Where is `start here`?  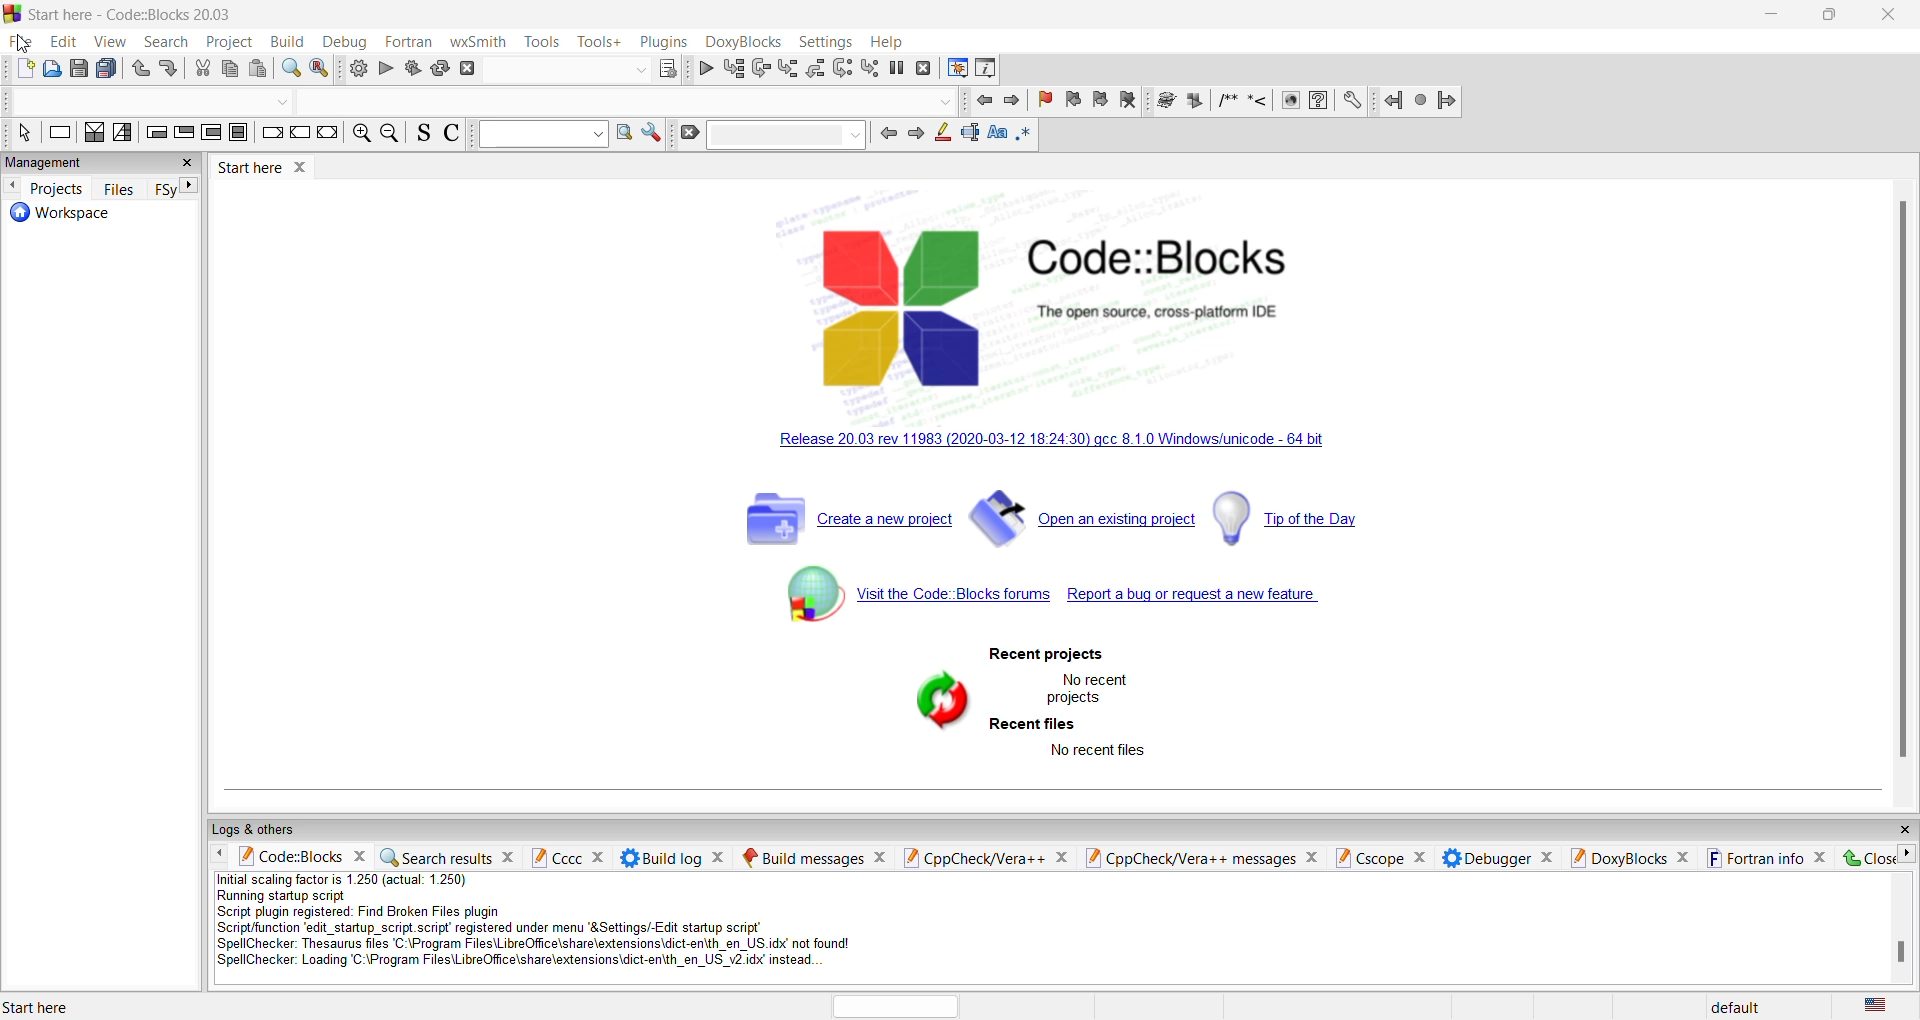 start here is located at coordinates (40, 1006).